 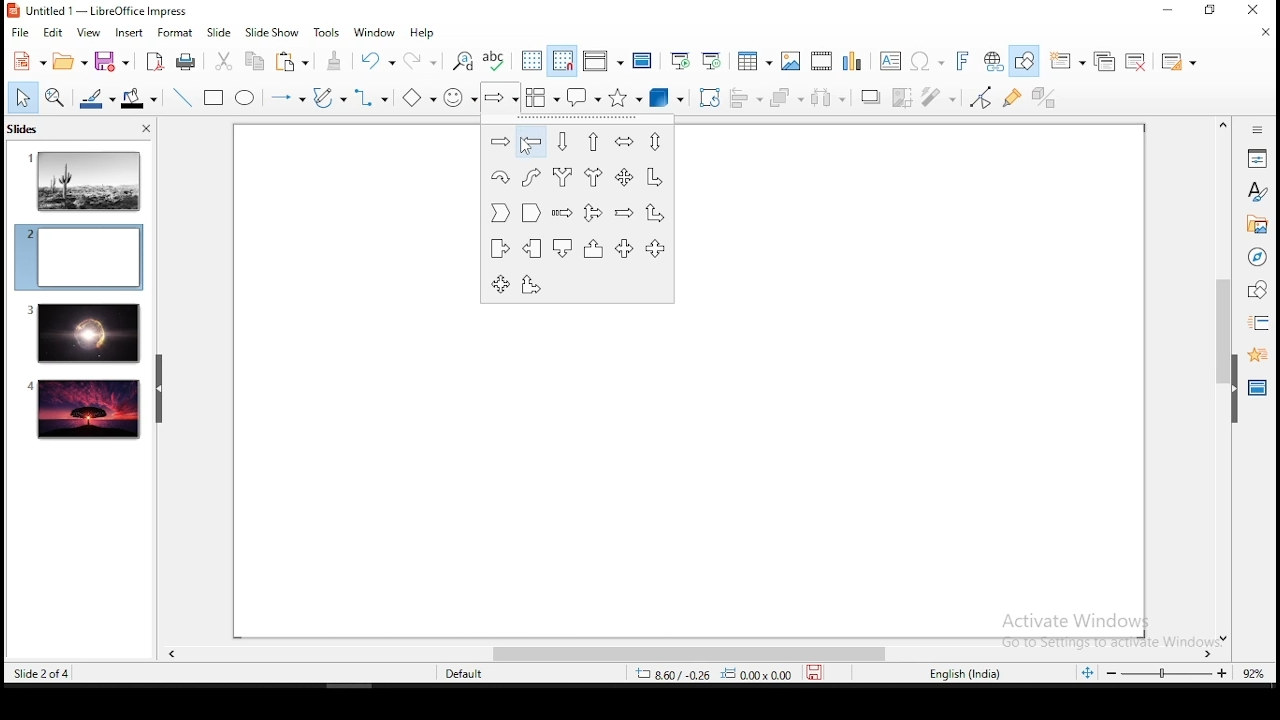 I want to click on view, so click(x=90, y=32).